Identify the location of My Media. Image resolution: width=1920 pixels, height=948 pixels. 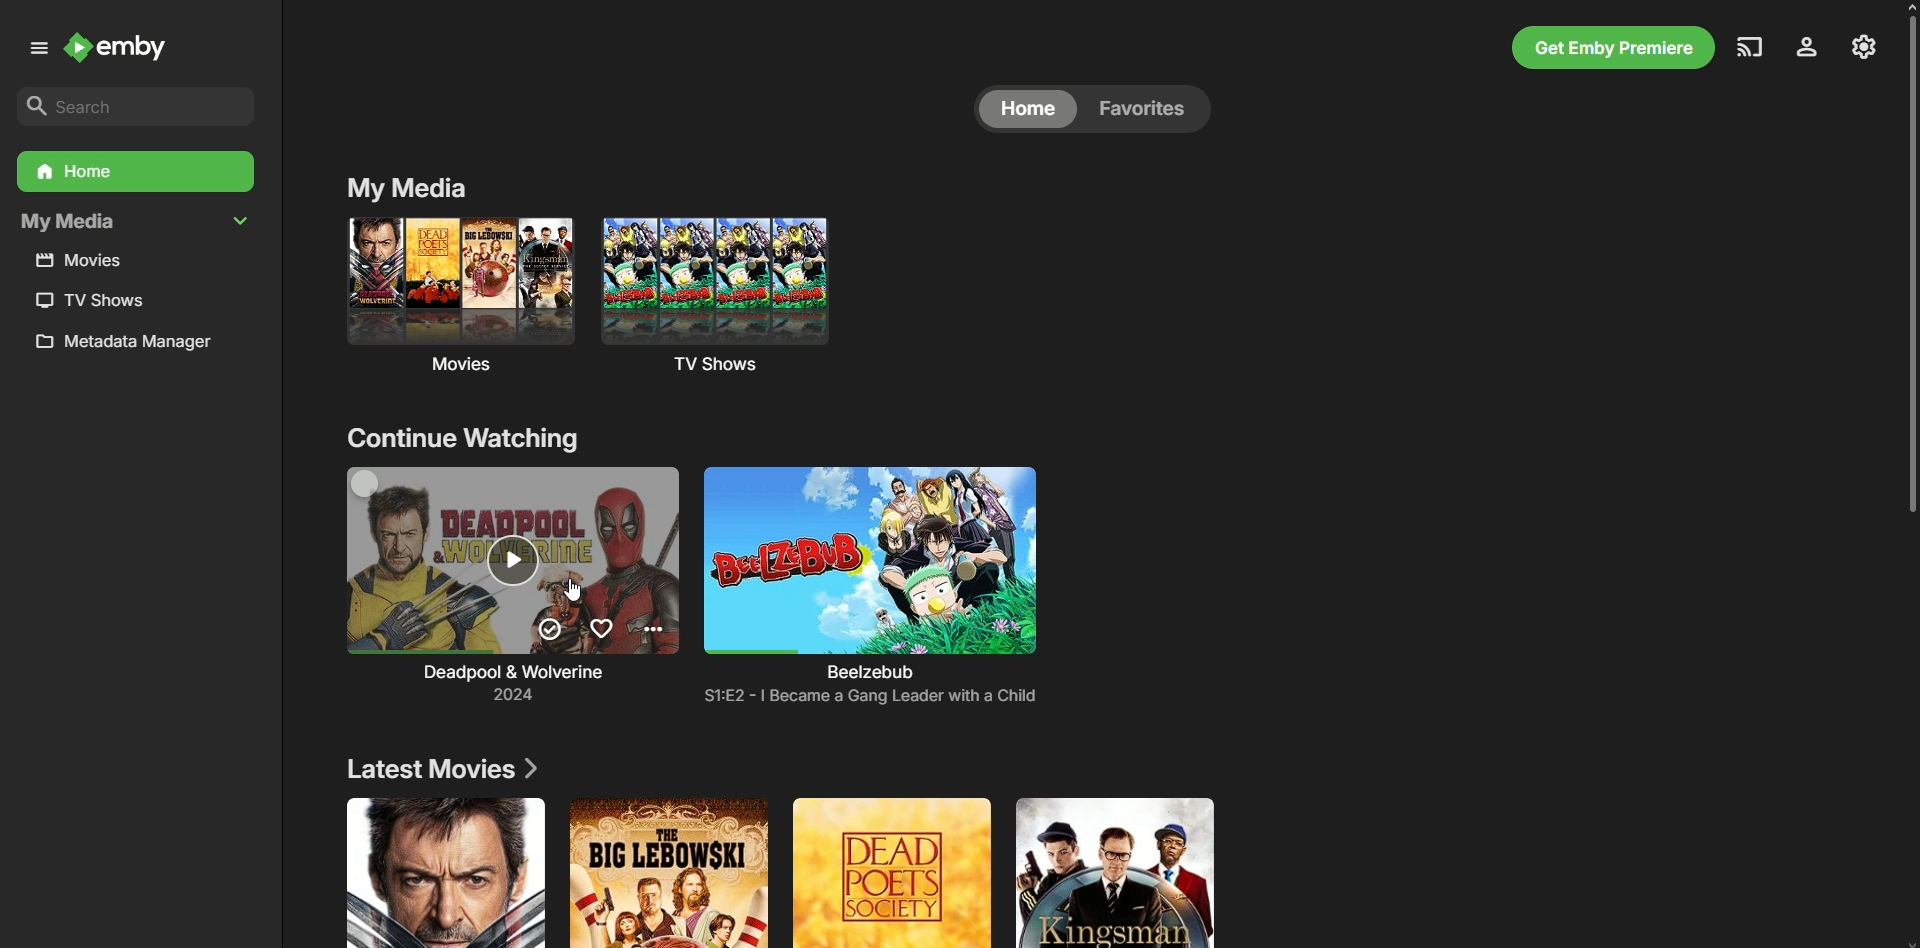
(135, 223).